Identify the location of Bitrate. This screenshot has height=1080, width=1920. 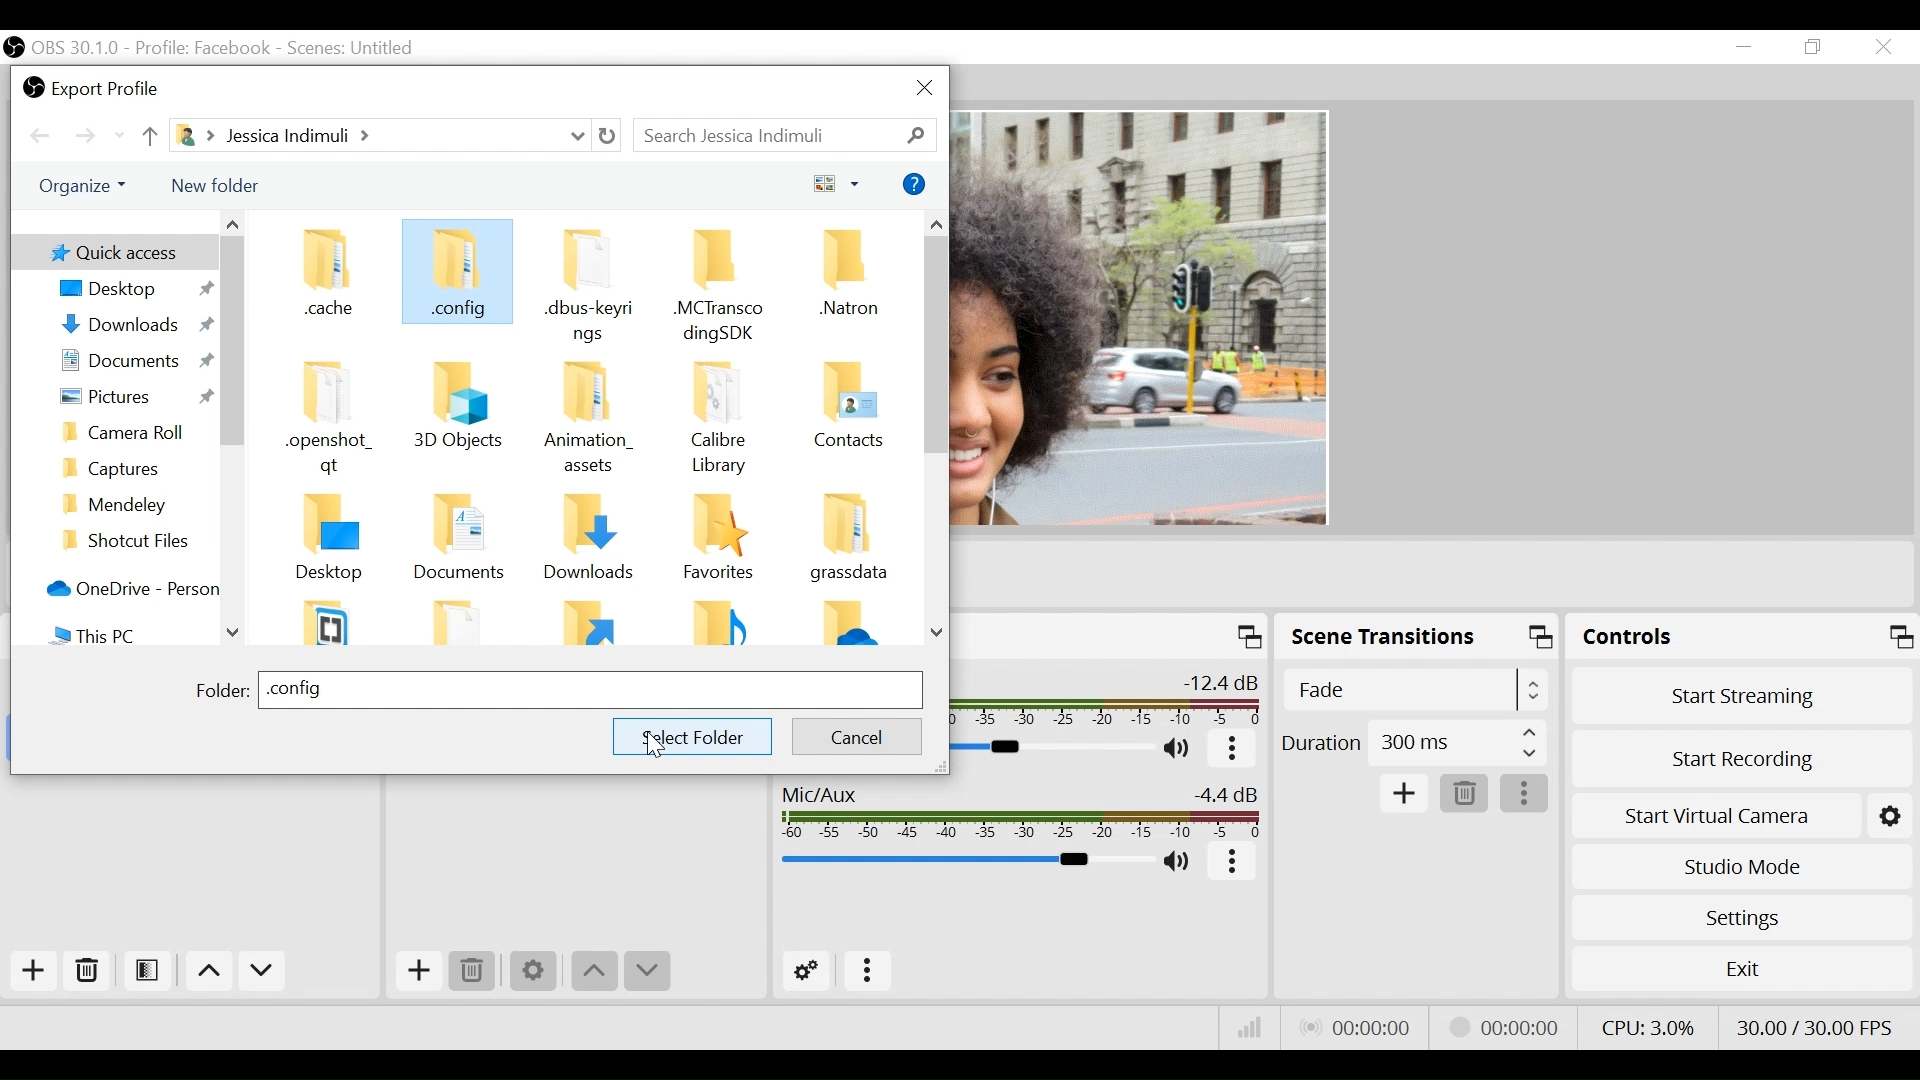
(1250, 1027).